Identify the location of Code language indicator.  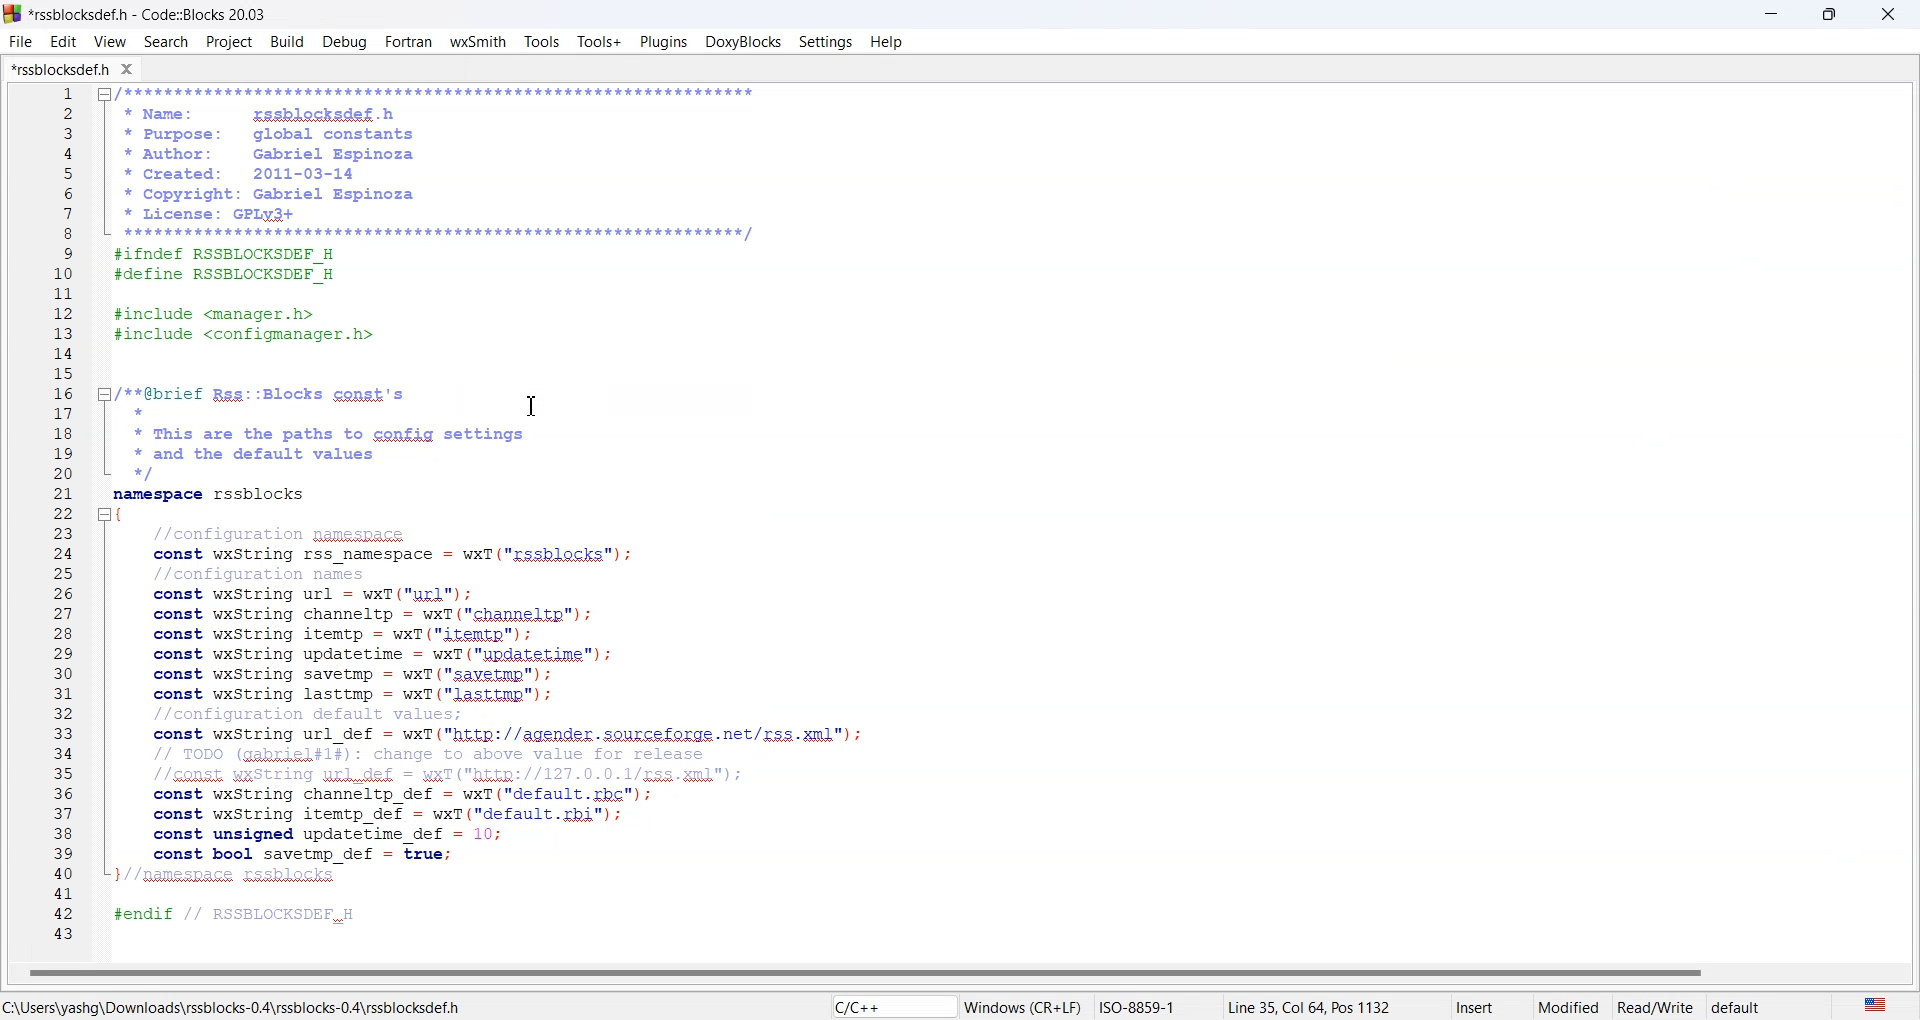
(891, 1005).